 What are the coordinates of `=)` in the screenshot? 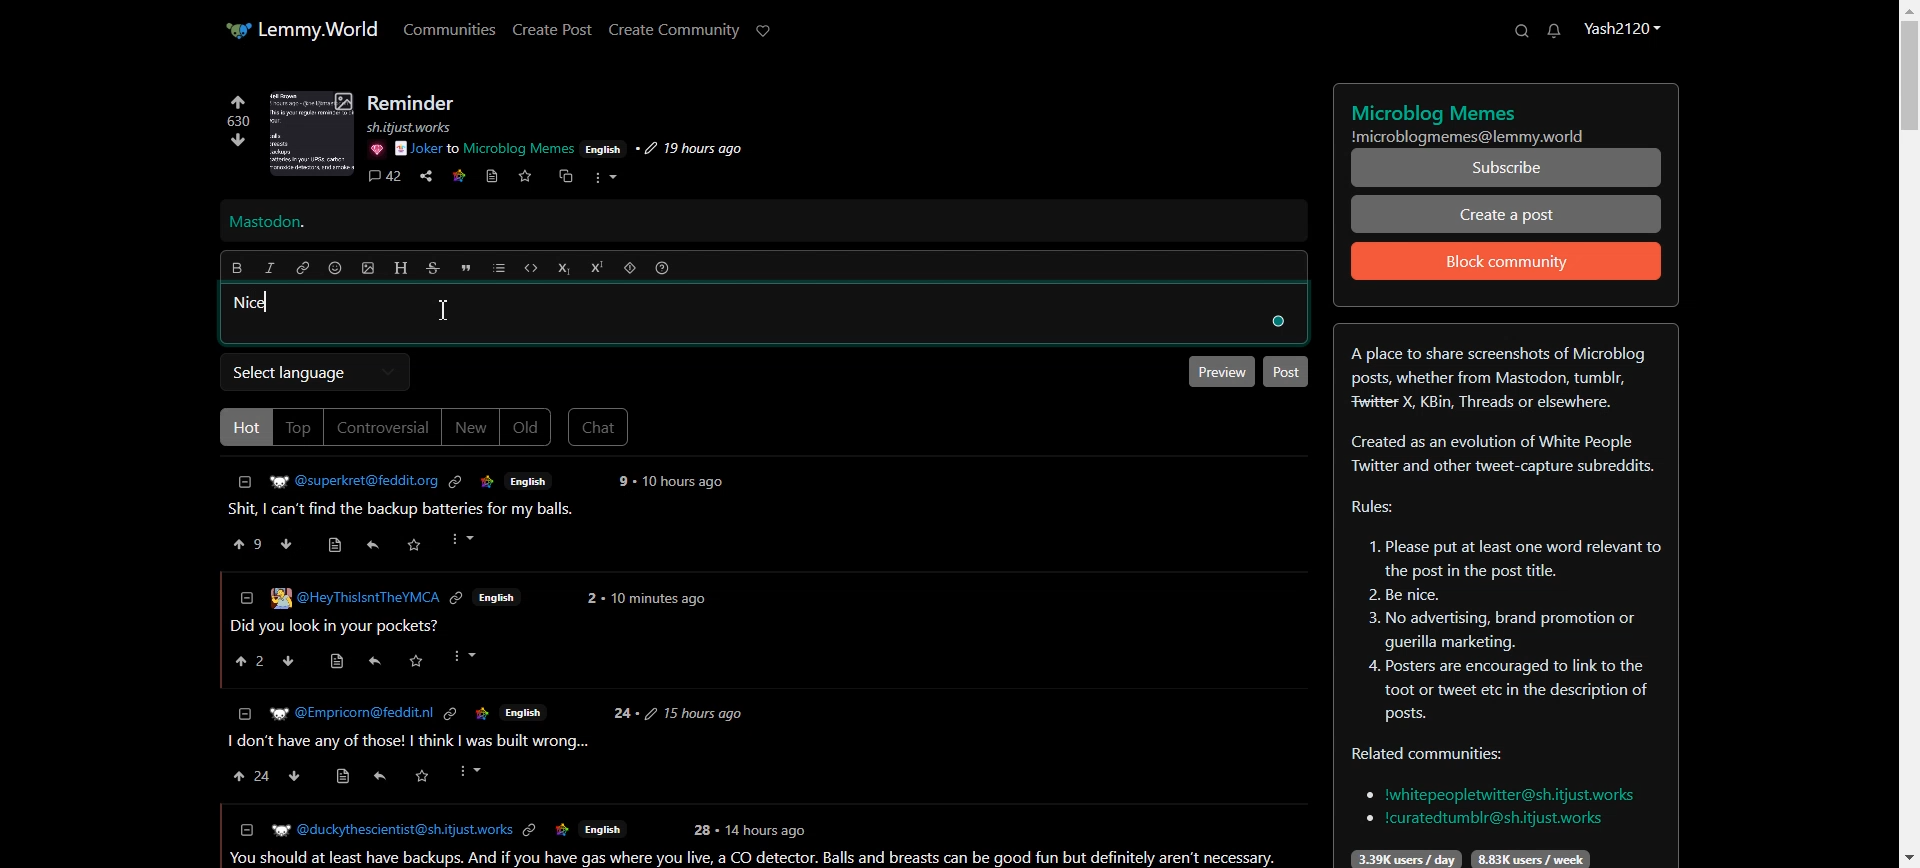 It's located at (339, 542).